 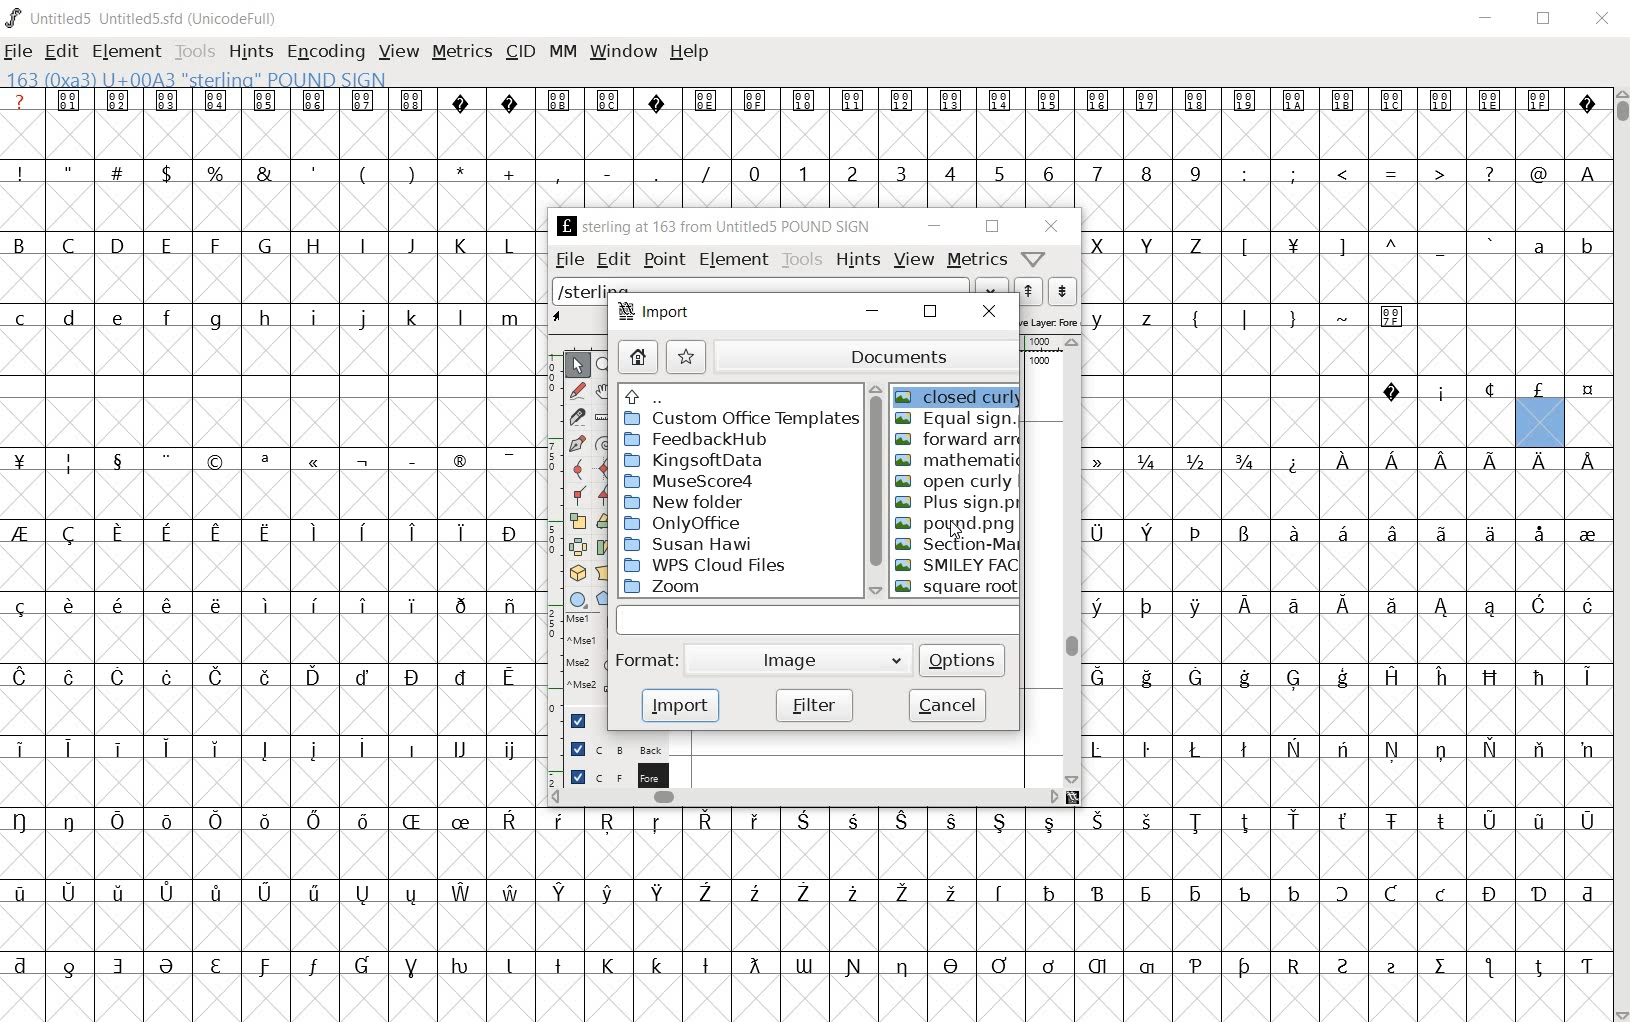 What do you see at coordinates (1587, 892) in the screenshot?
I see `Symbol` at bounding box center [1587, 892].